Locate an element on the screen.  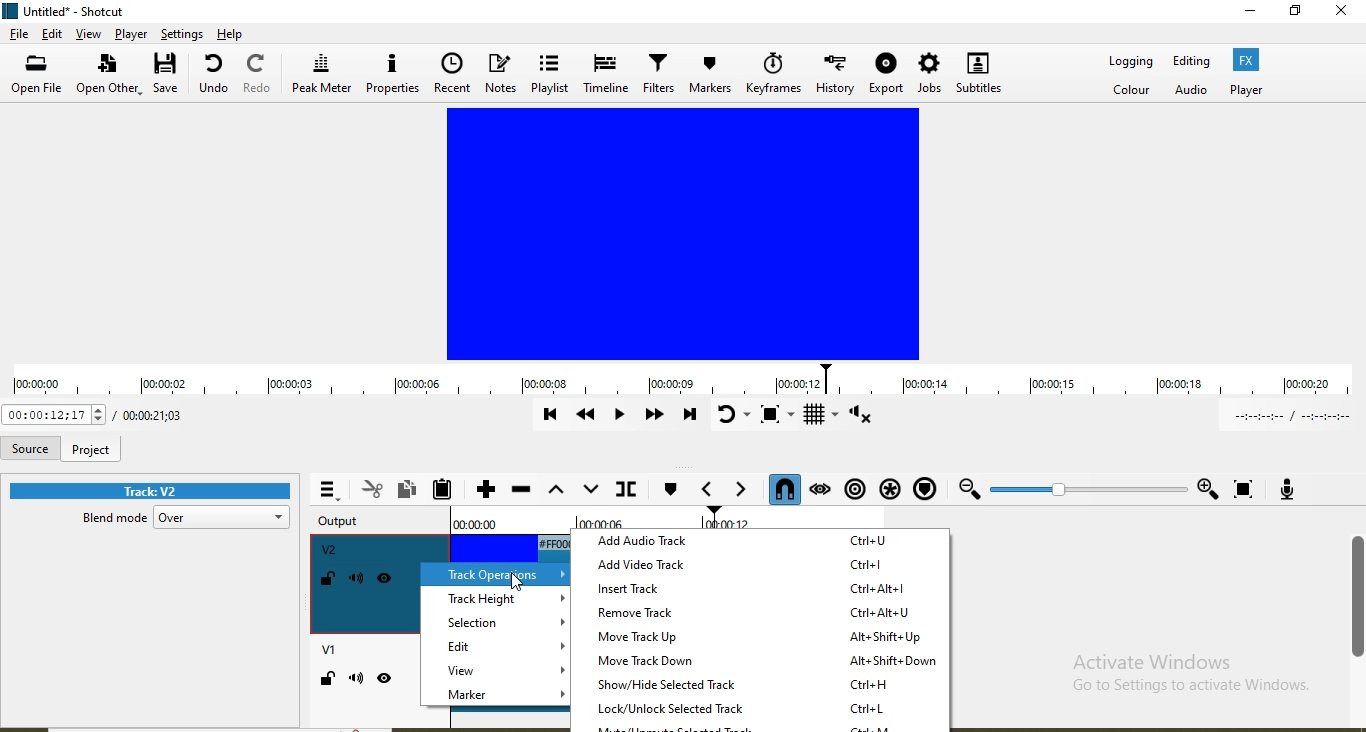
Snap is located at coordinates (784, 490).